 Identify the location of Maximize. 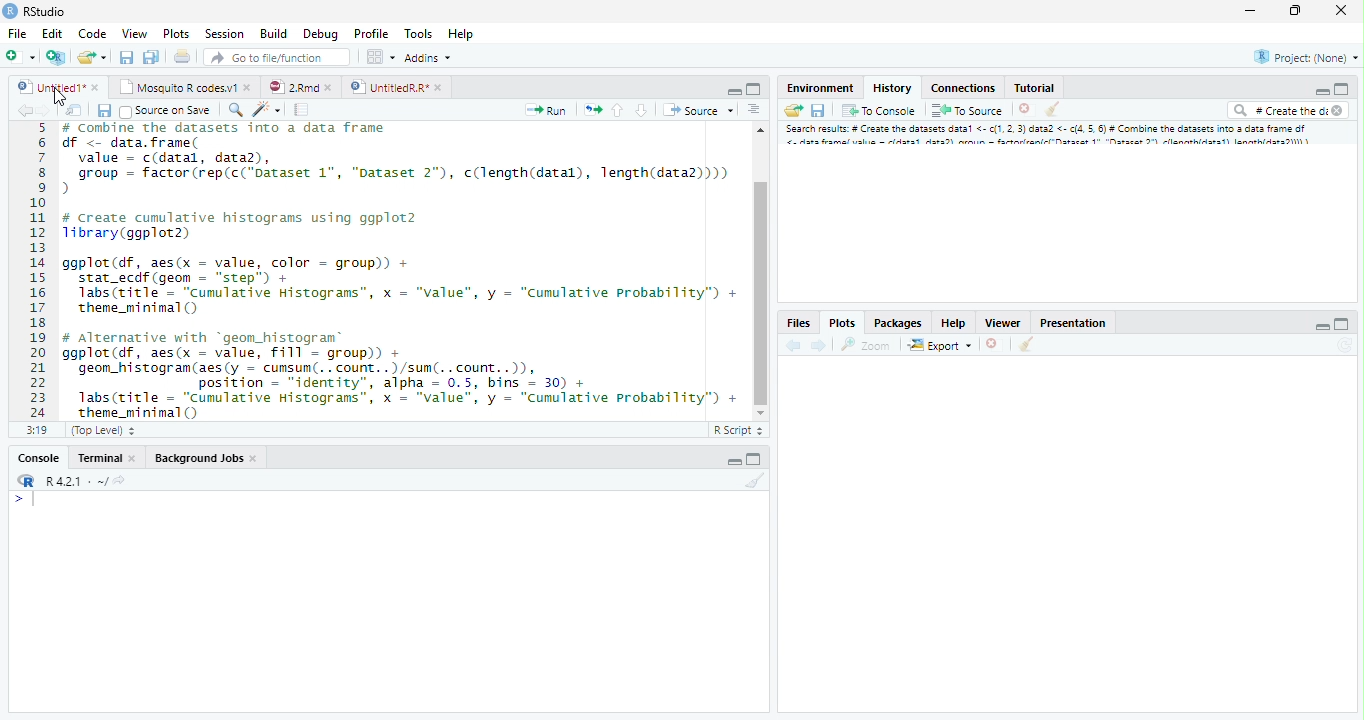
(1340, 90).